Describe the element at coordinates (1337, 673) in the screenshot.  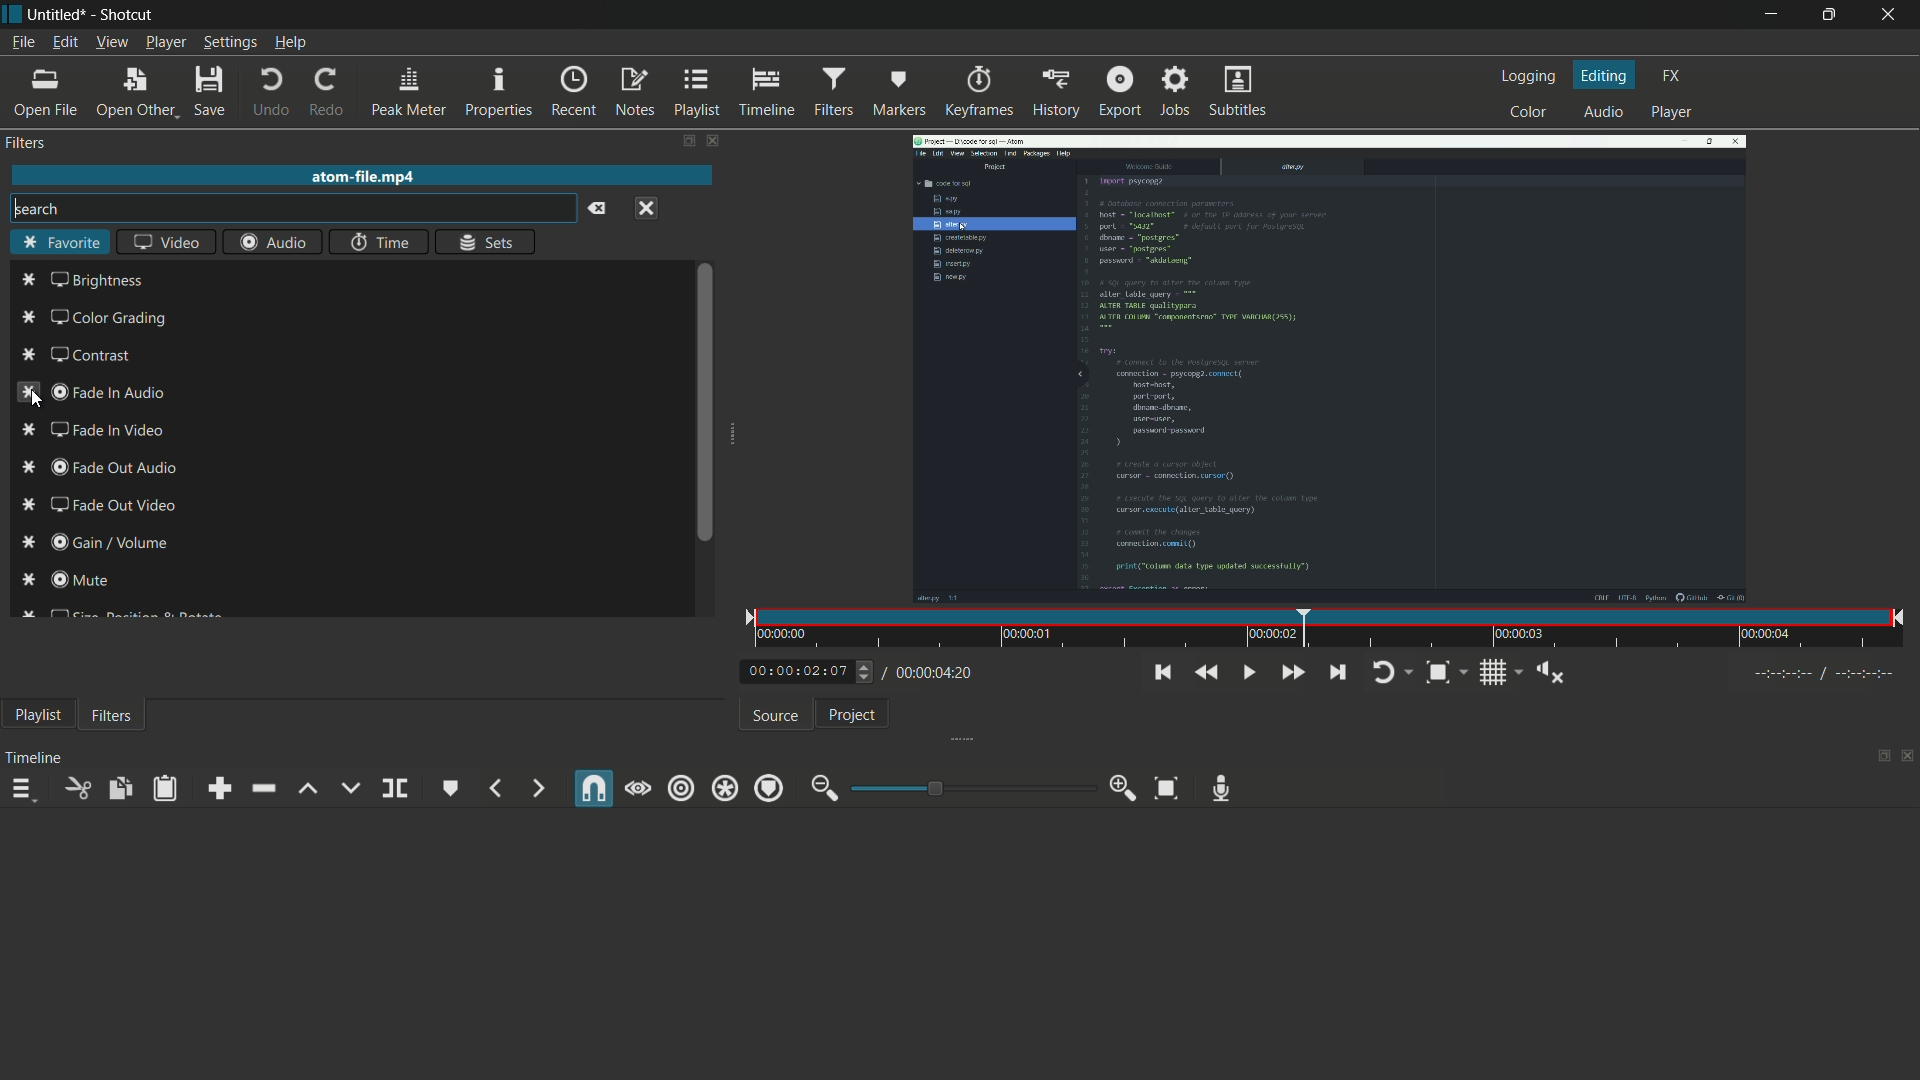
I see `skip to the next point` at that location.